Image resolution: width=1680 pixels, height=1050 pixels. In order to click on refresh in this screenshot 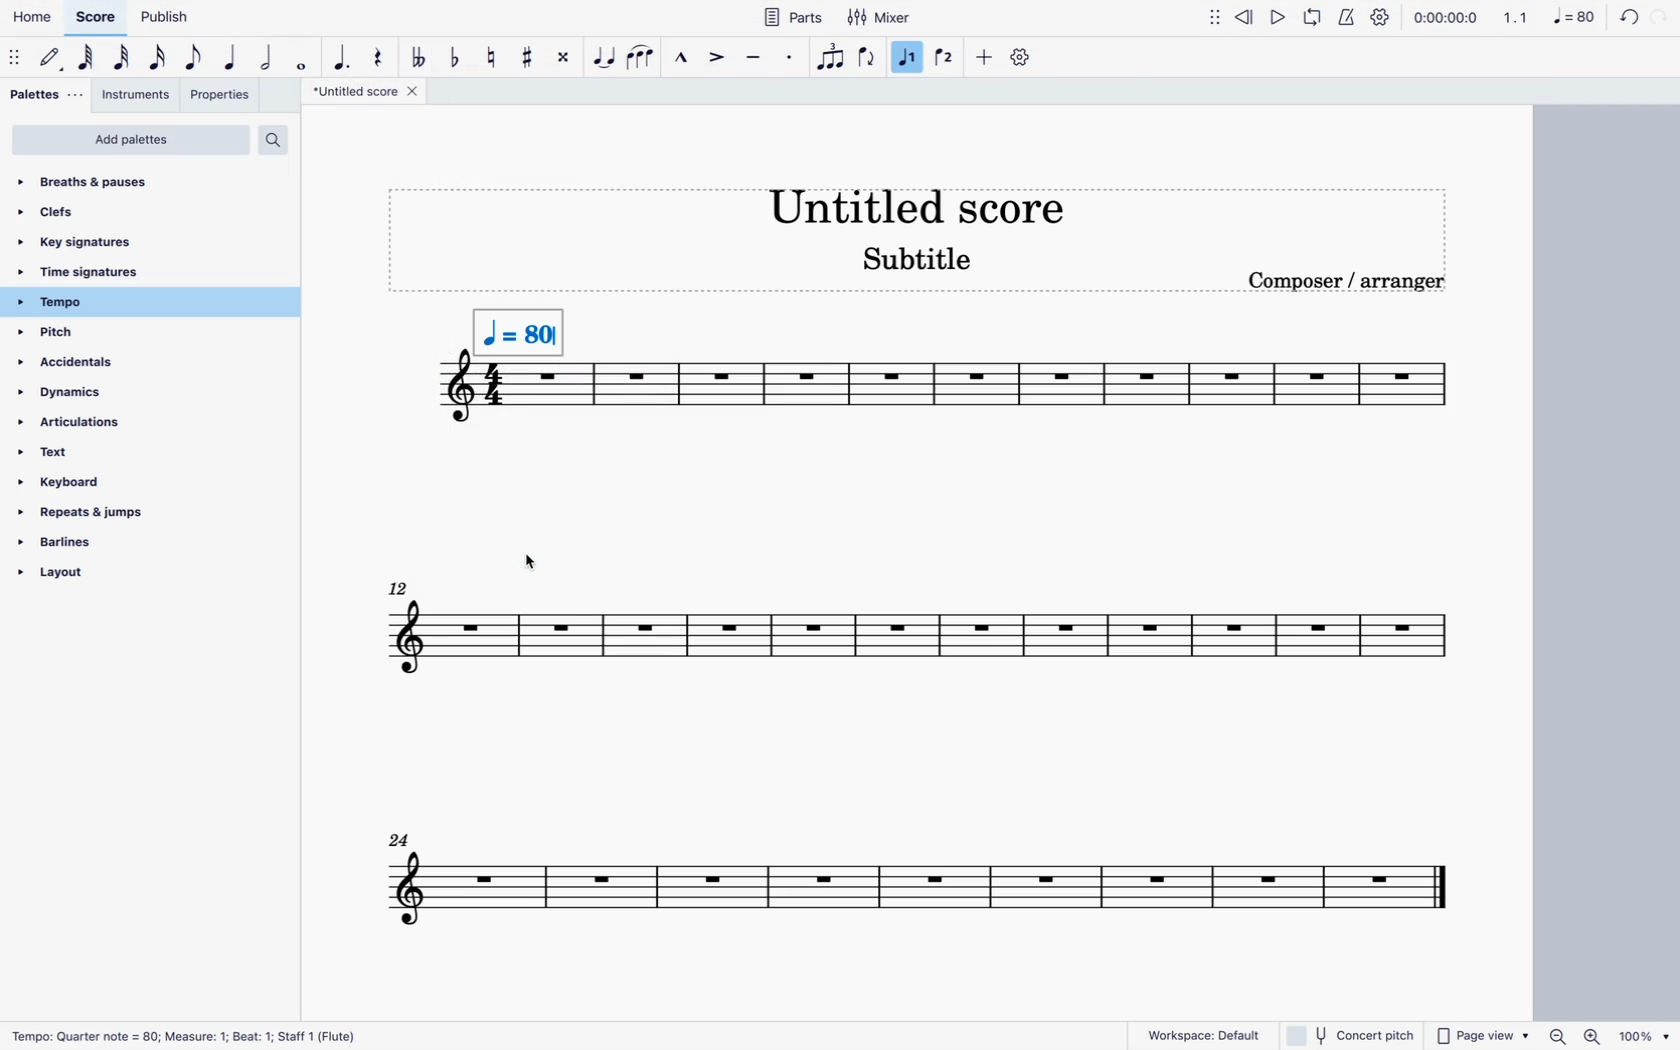, I will do `click(1627, 18)`.